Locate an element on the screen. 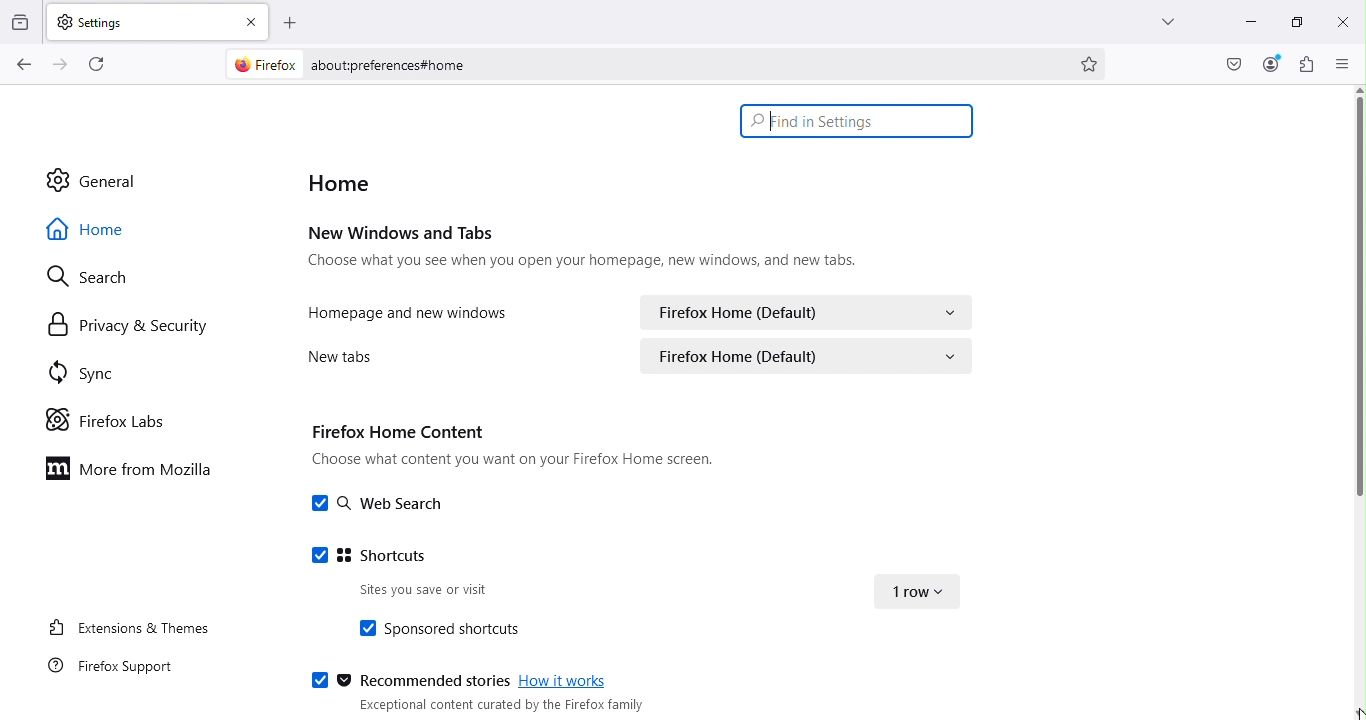 The height and width of the screenshot is (720, 1366). Account is located at coordinates (1231, 65).